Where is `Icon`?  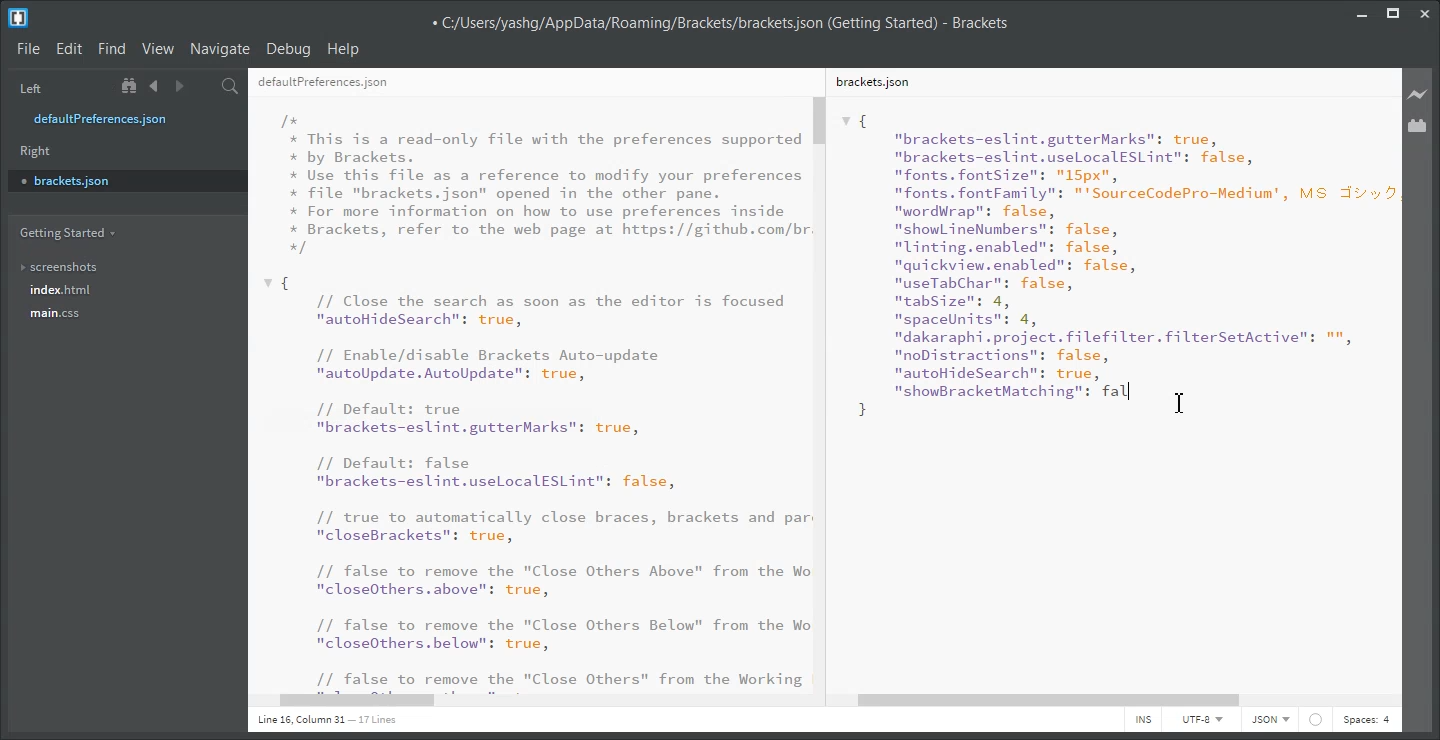 Icon is located at coordinates (1316, 720).